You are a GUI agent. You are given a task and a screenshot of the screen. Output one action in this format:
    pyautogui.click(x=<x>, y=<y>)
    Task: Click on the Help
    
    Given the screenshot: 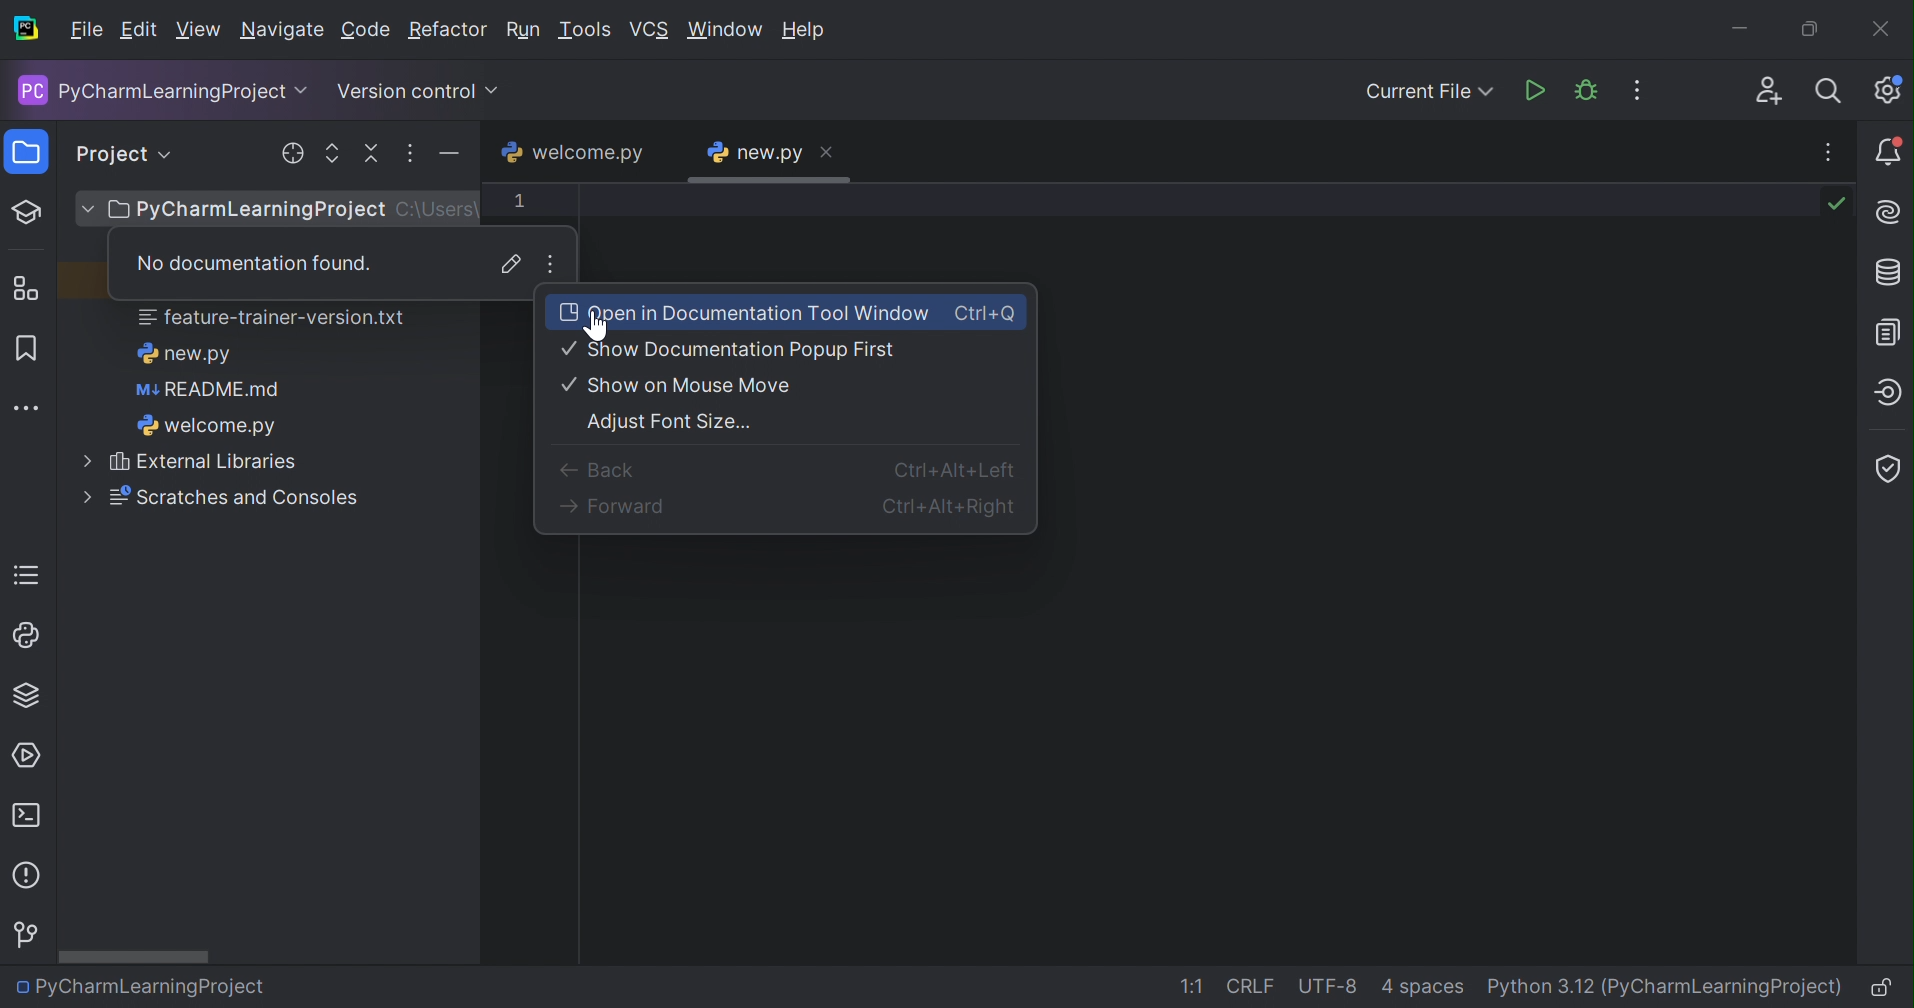 What is the action you would take?
    pyautogui.click(x=808, y=30)
    